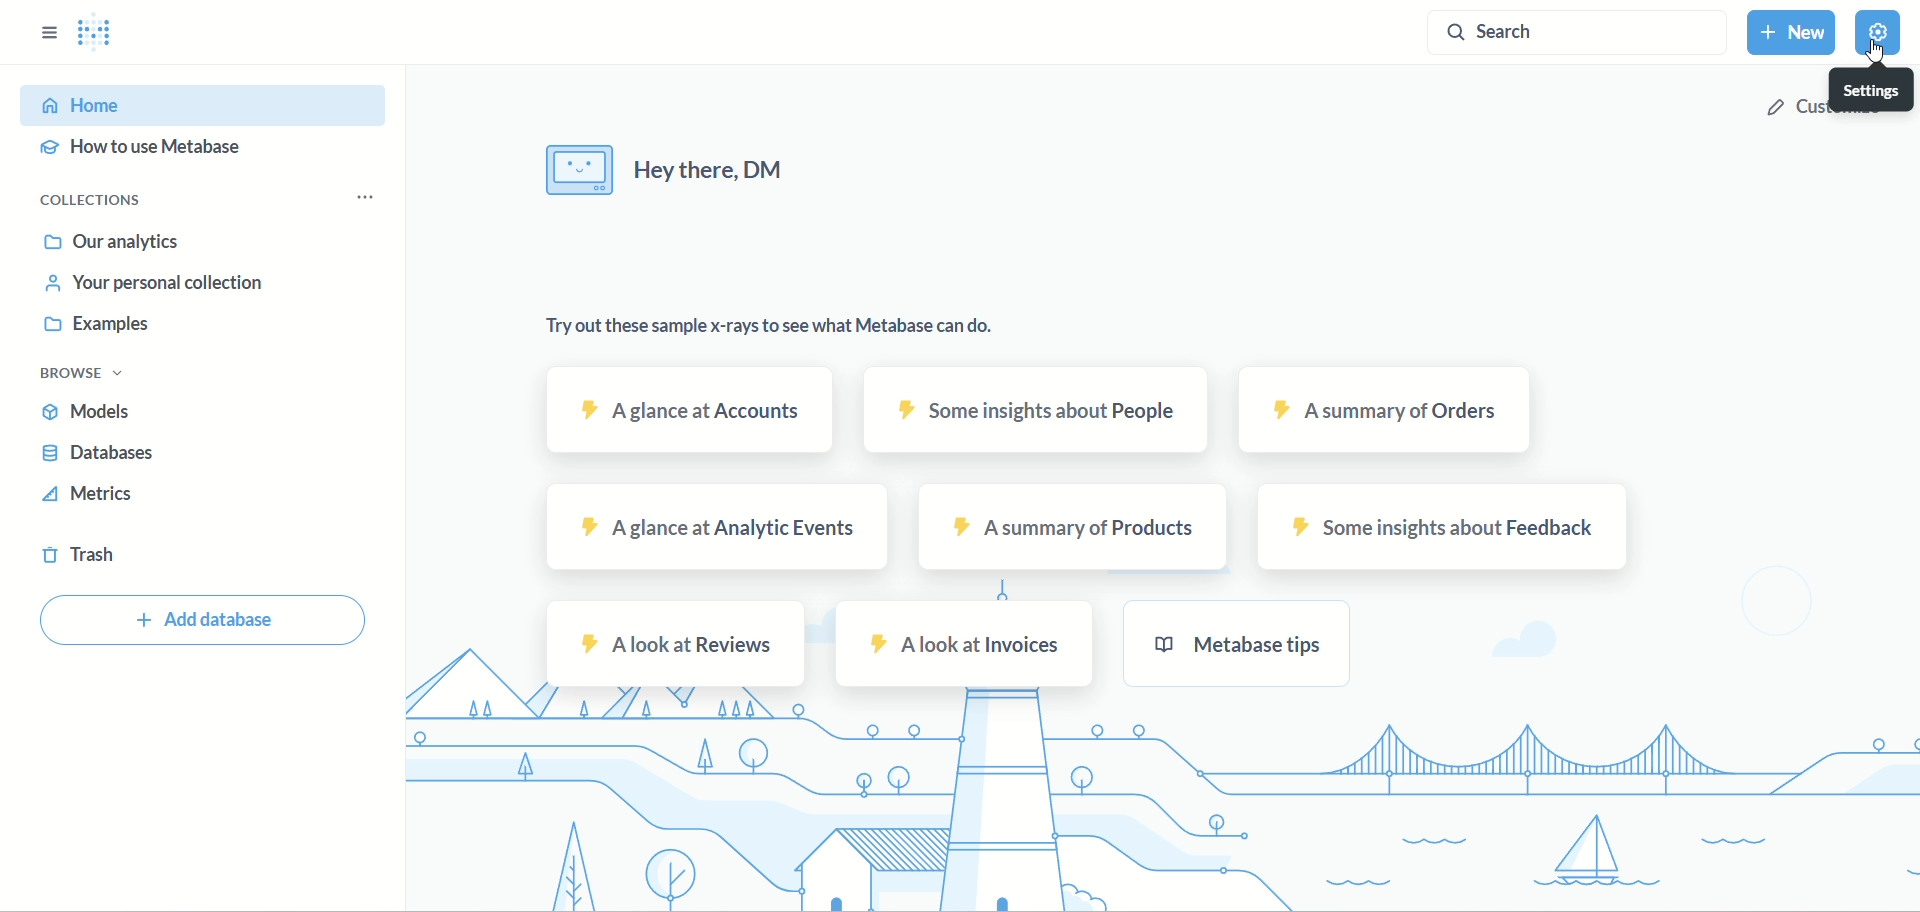  Describe the element at coordinates (963, 645) in the screenshot. I see `a look at invoices` at that location.